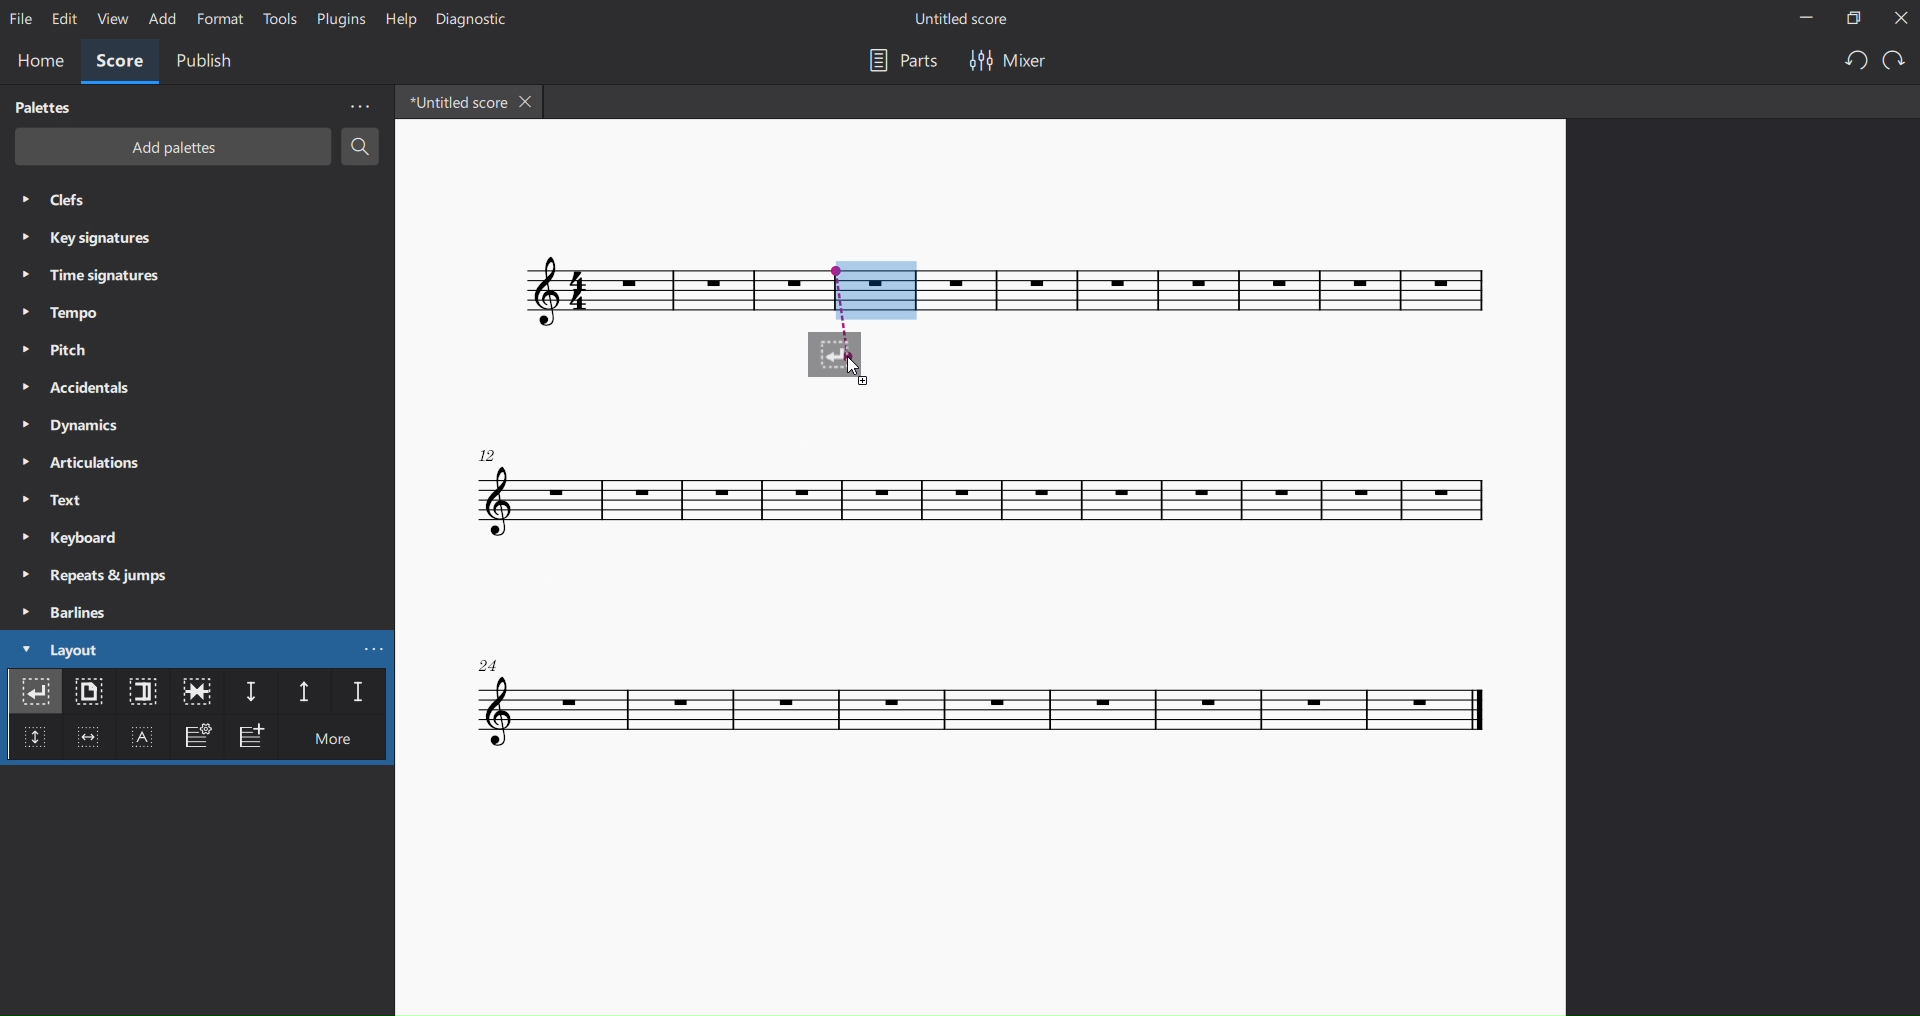 The width and height of the screenshot is (1920, 1016). Describe the element at coordinates (358, 106) in the screenshot. I see `more` at that location.